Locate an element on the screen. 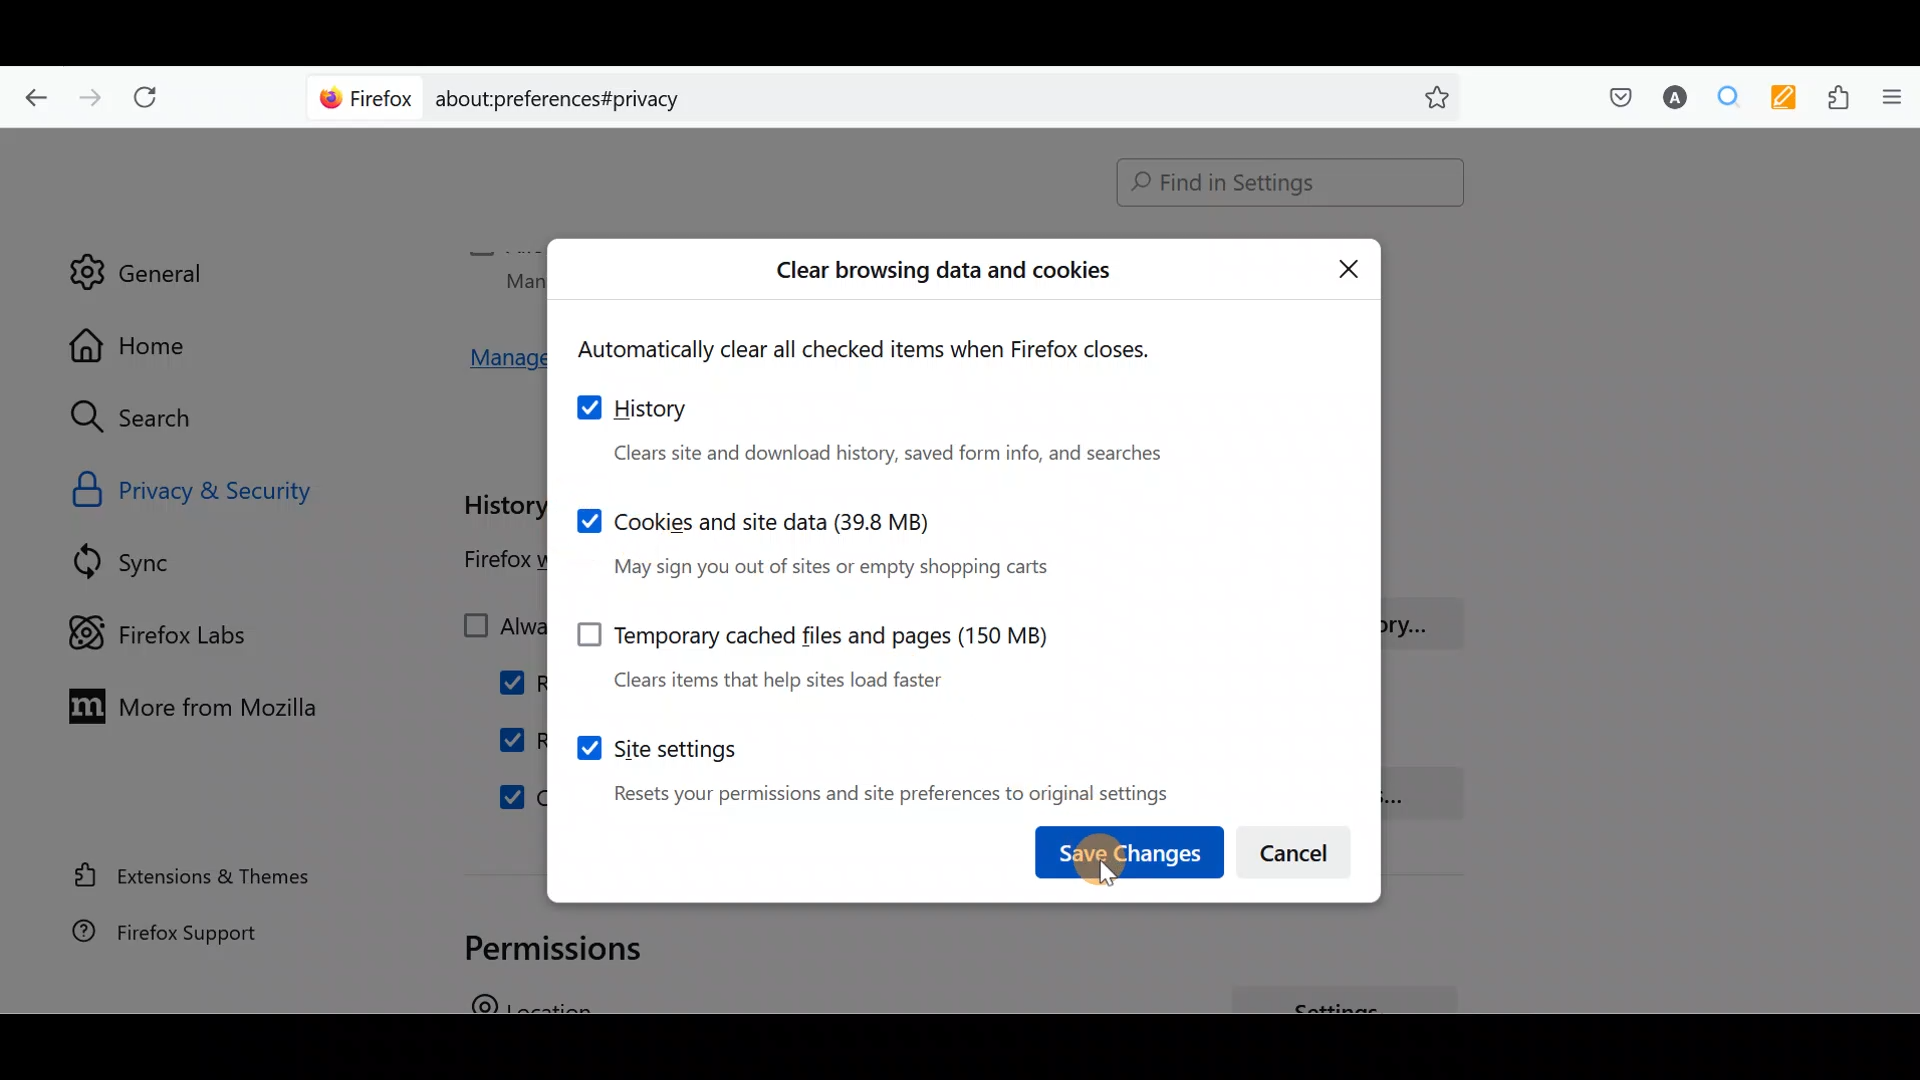  Click to select cookies and site data is located at coordinates (815, 540).